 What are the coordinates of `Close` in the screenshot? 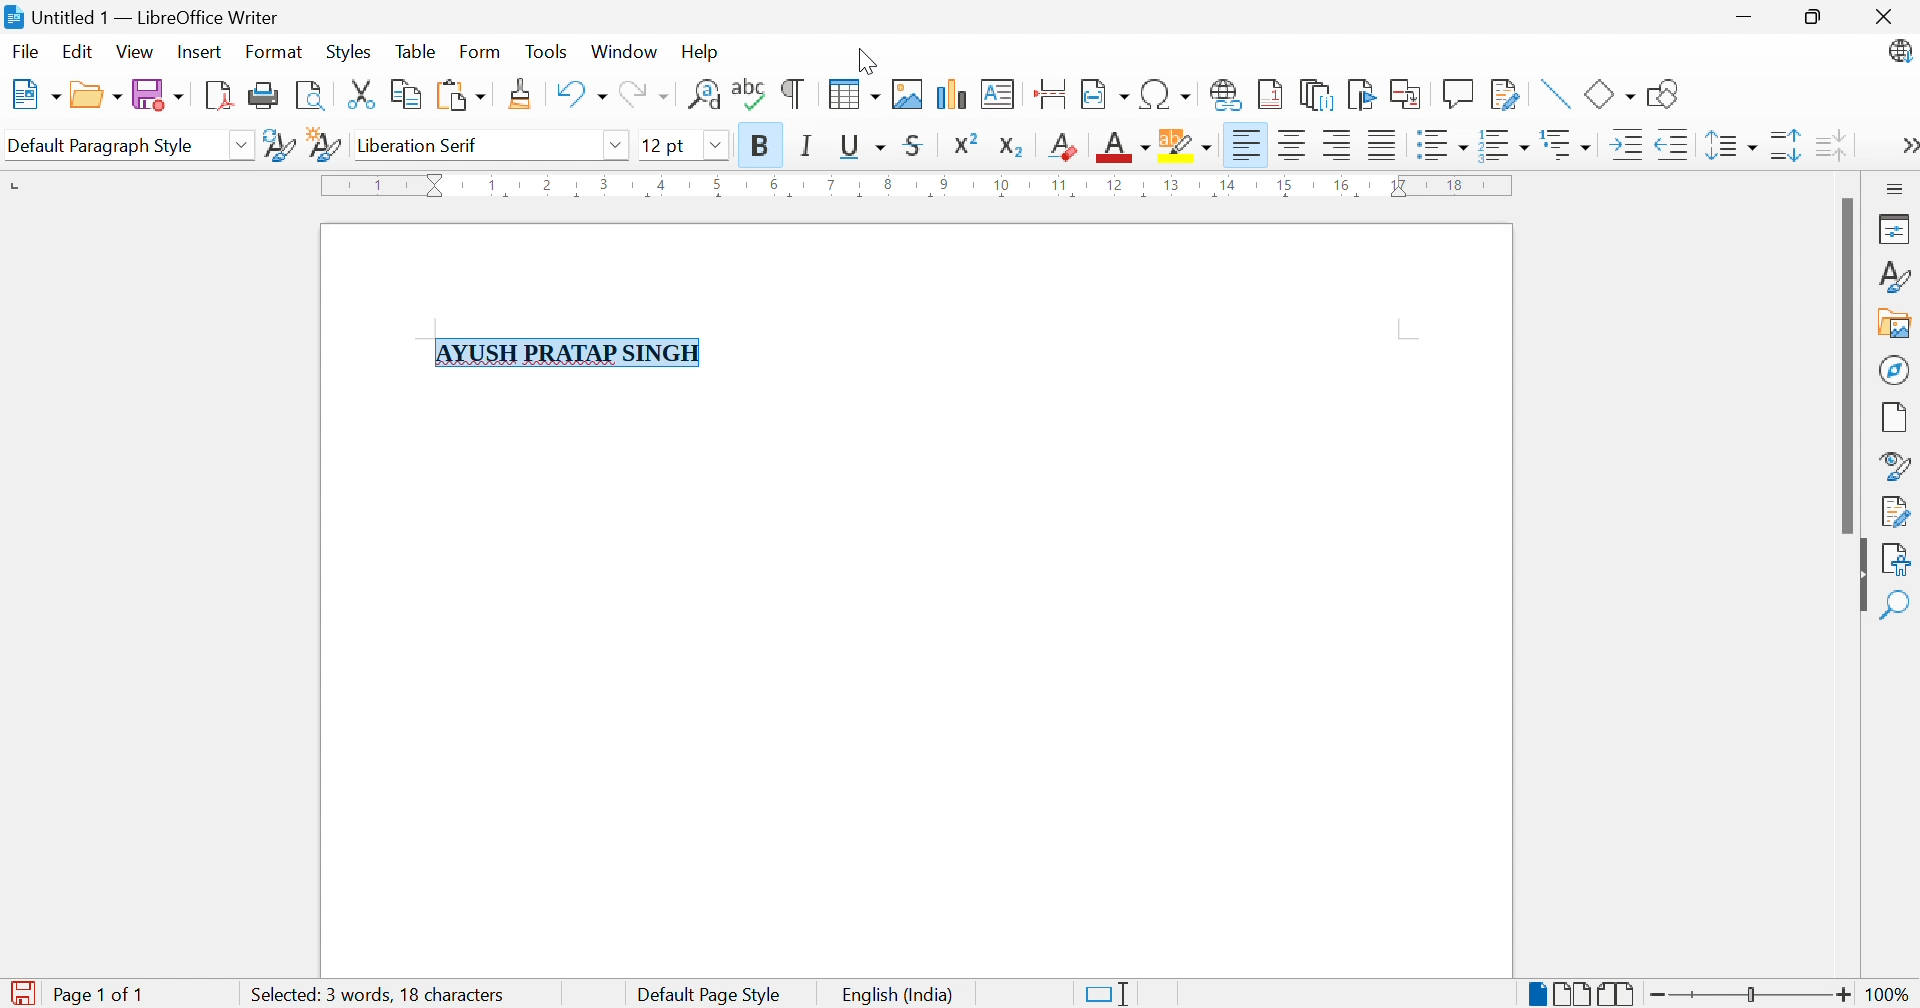 It's located at (1883, 17).